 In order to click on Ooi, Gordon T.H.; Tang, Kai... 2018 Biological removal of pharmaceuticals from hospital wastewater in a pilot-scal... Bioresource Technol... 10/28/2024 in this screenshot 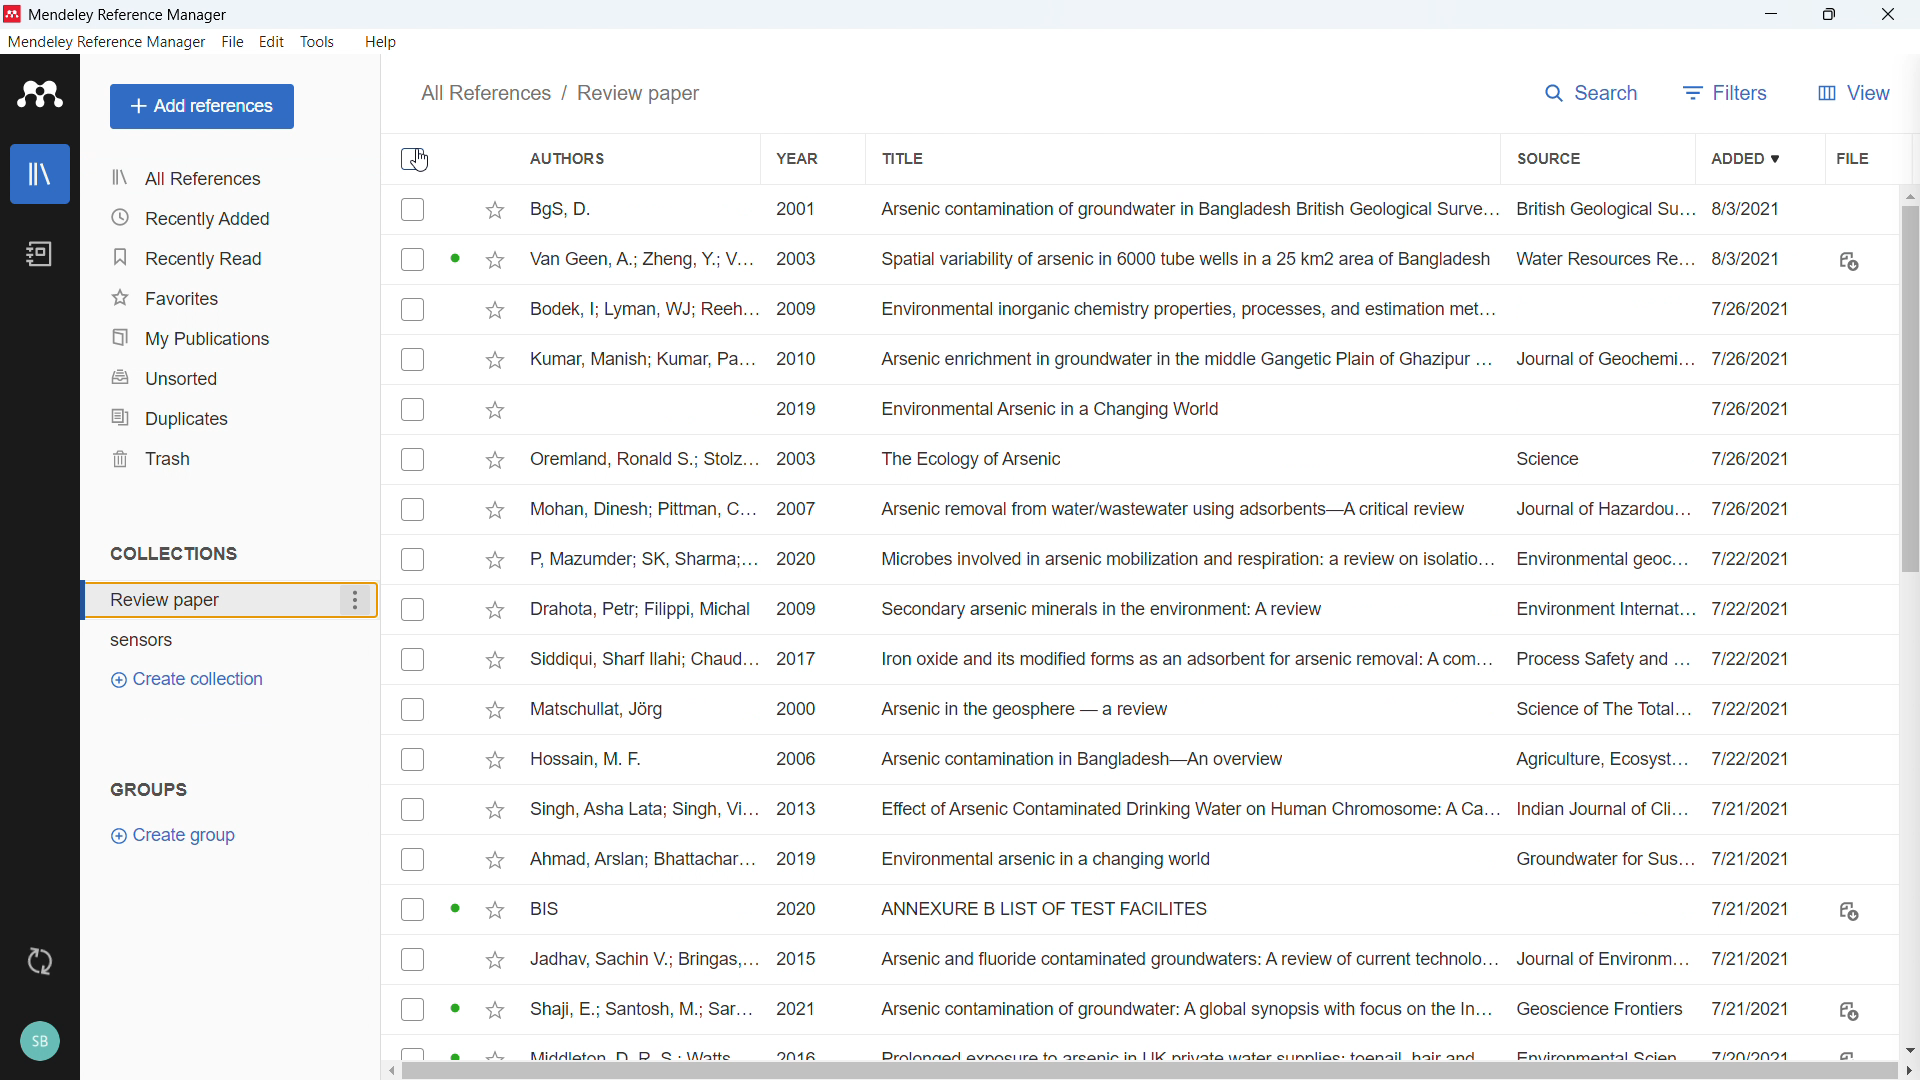, I will do `click(1165, 658)`.